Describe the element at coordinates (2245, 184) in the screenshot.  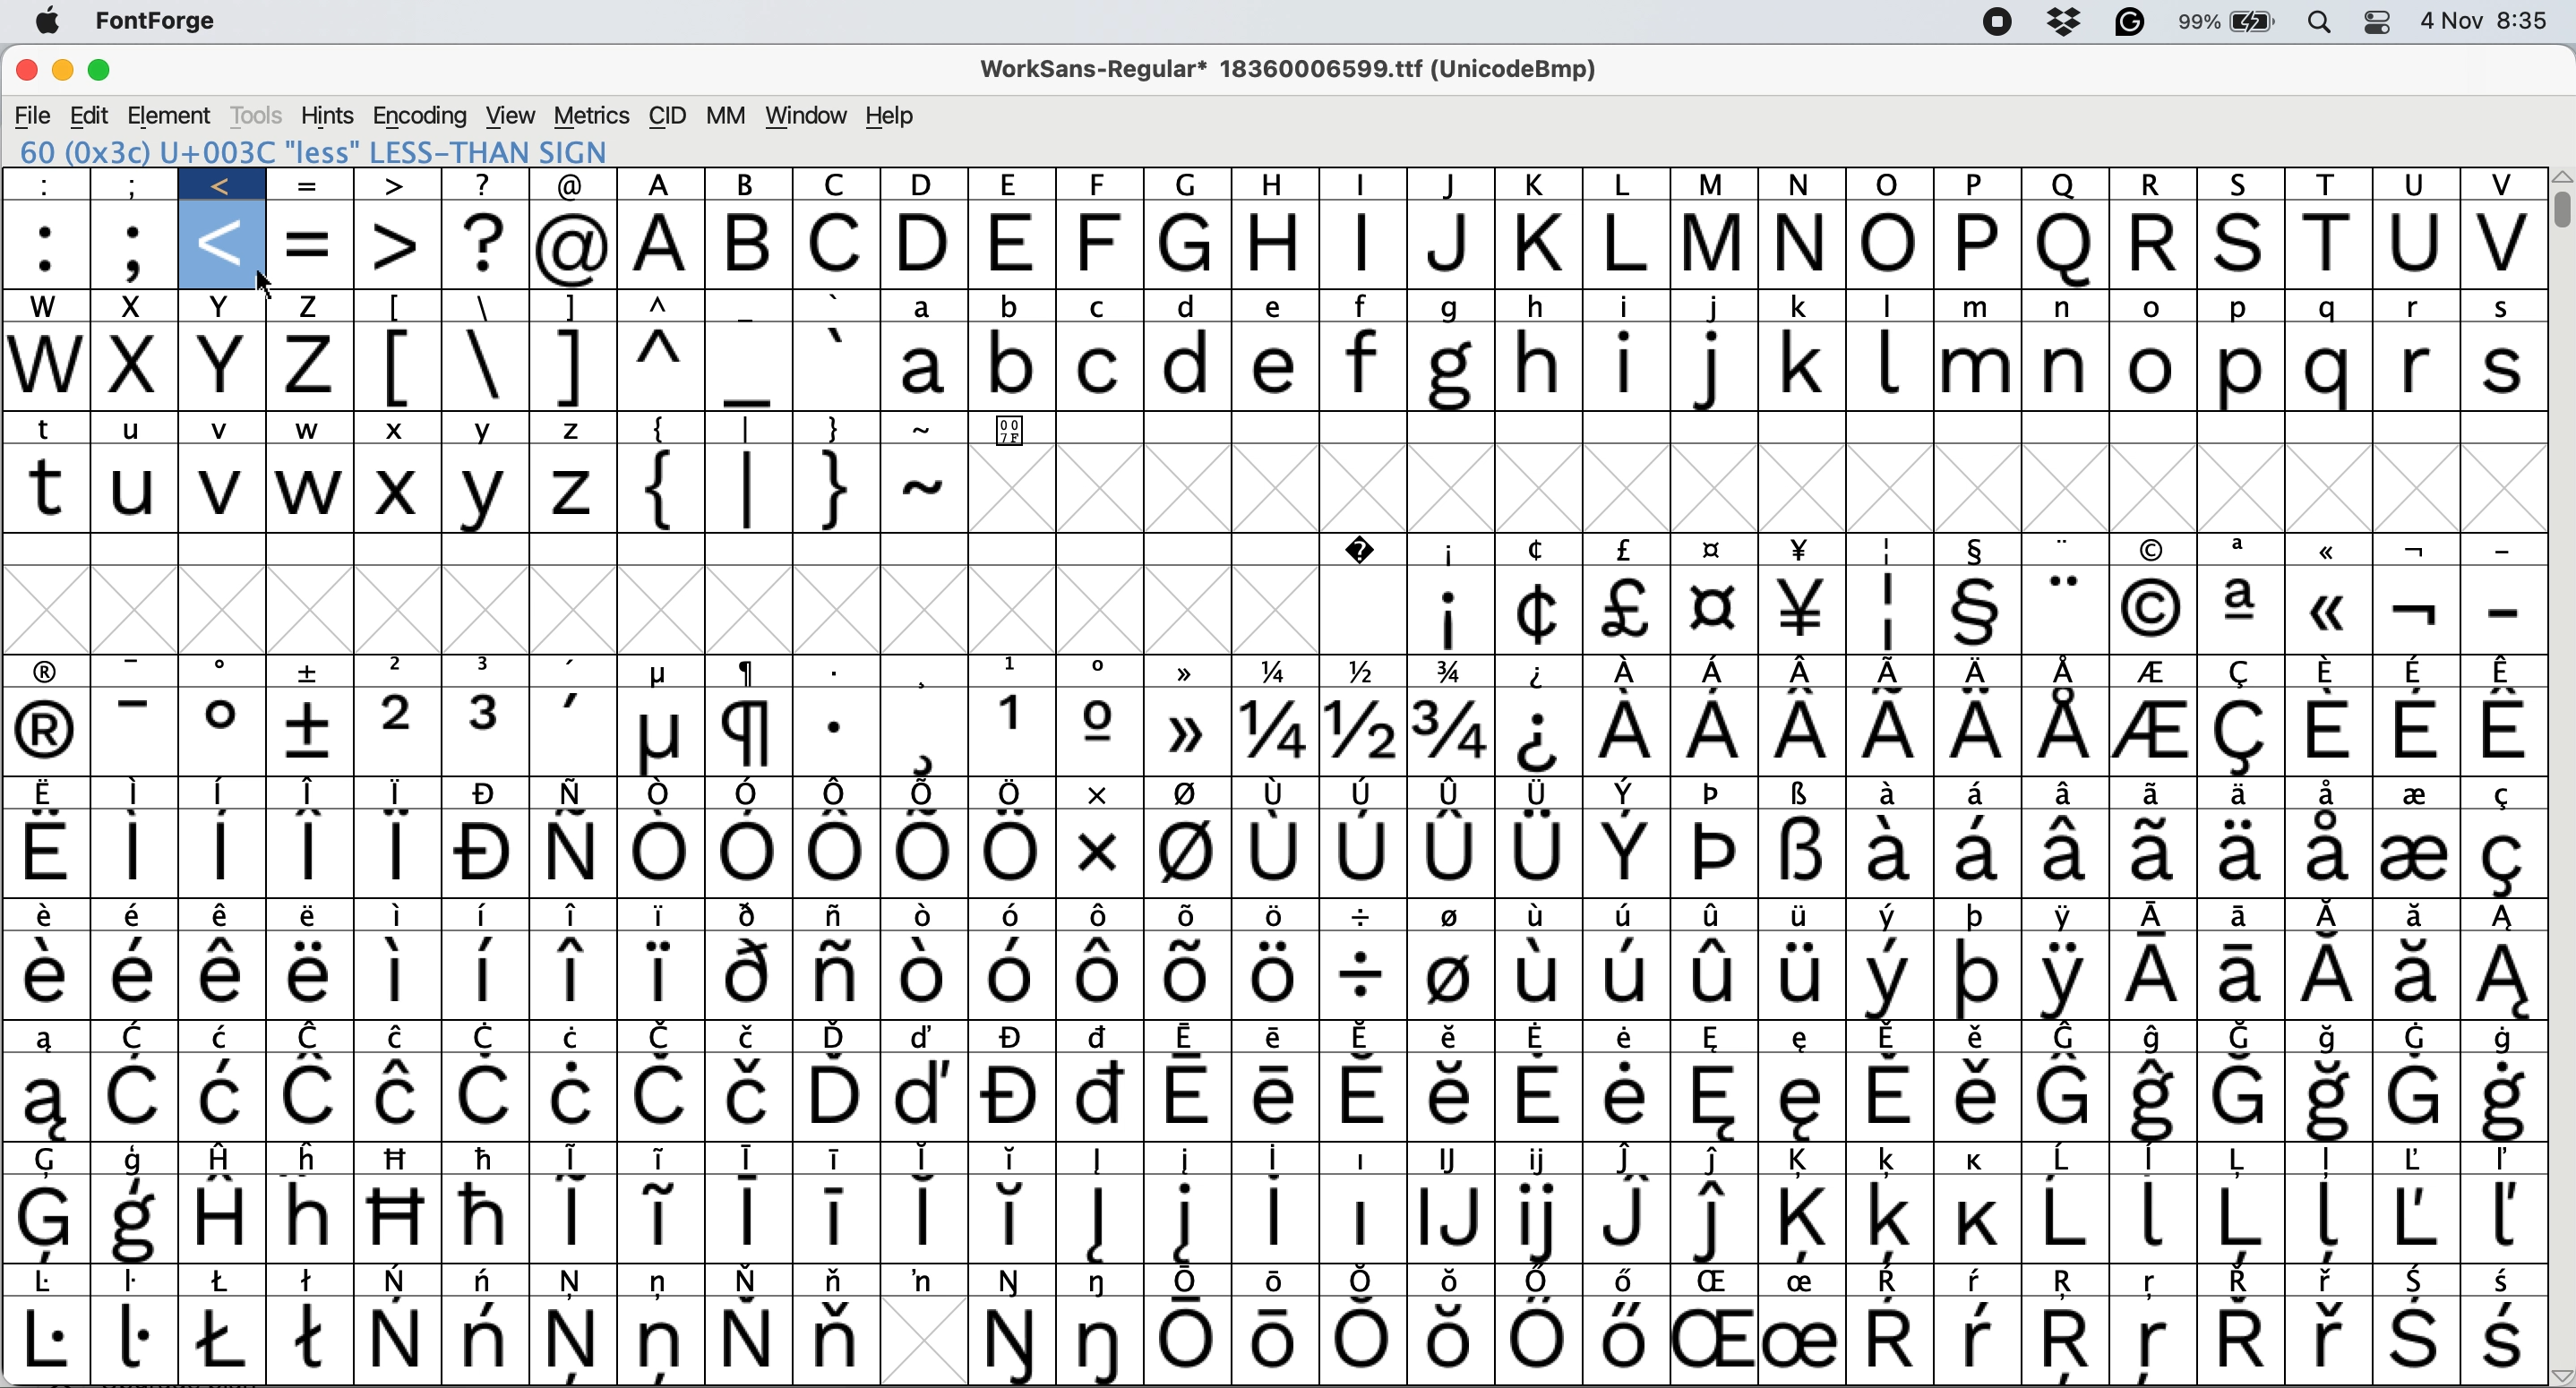
I see `s` at that location.